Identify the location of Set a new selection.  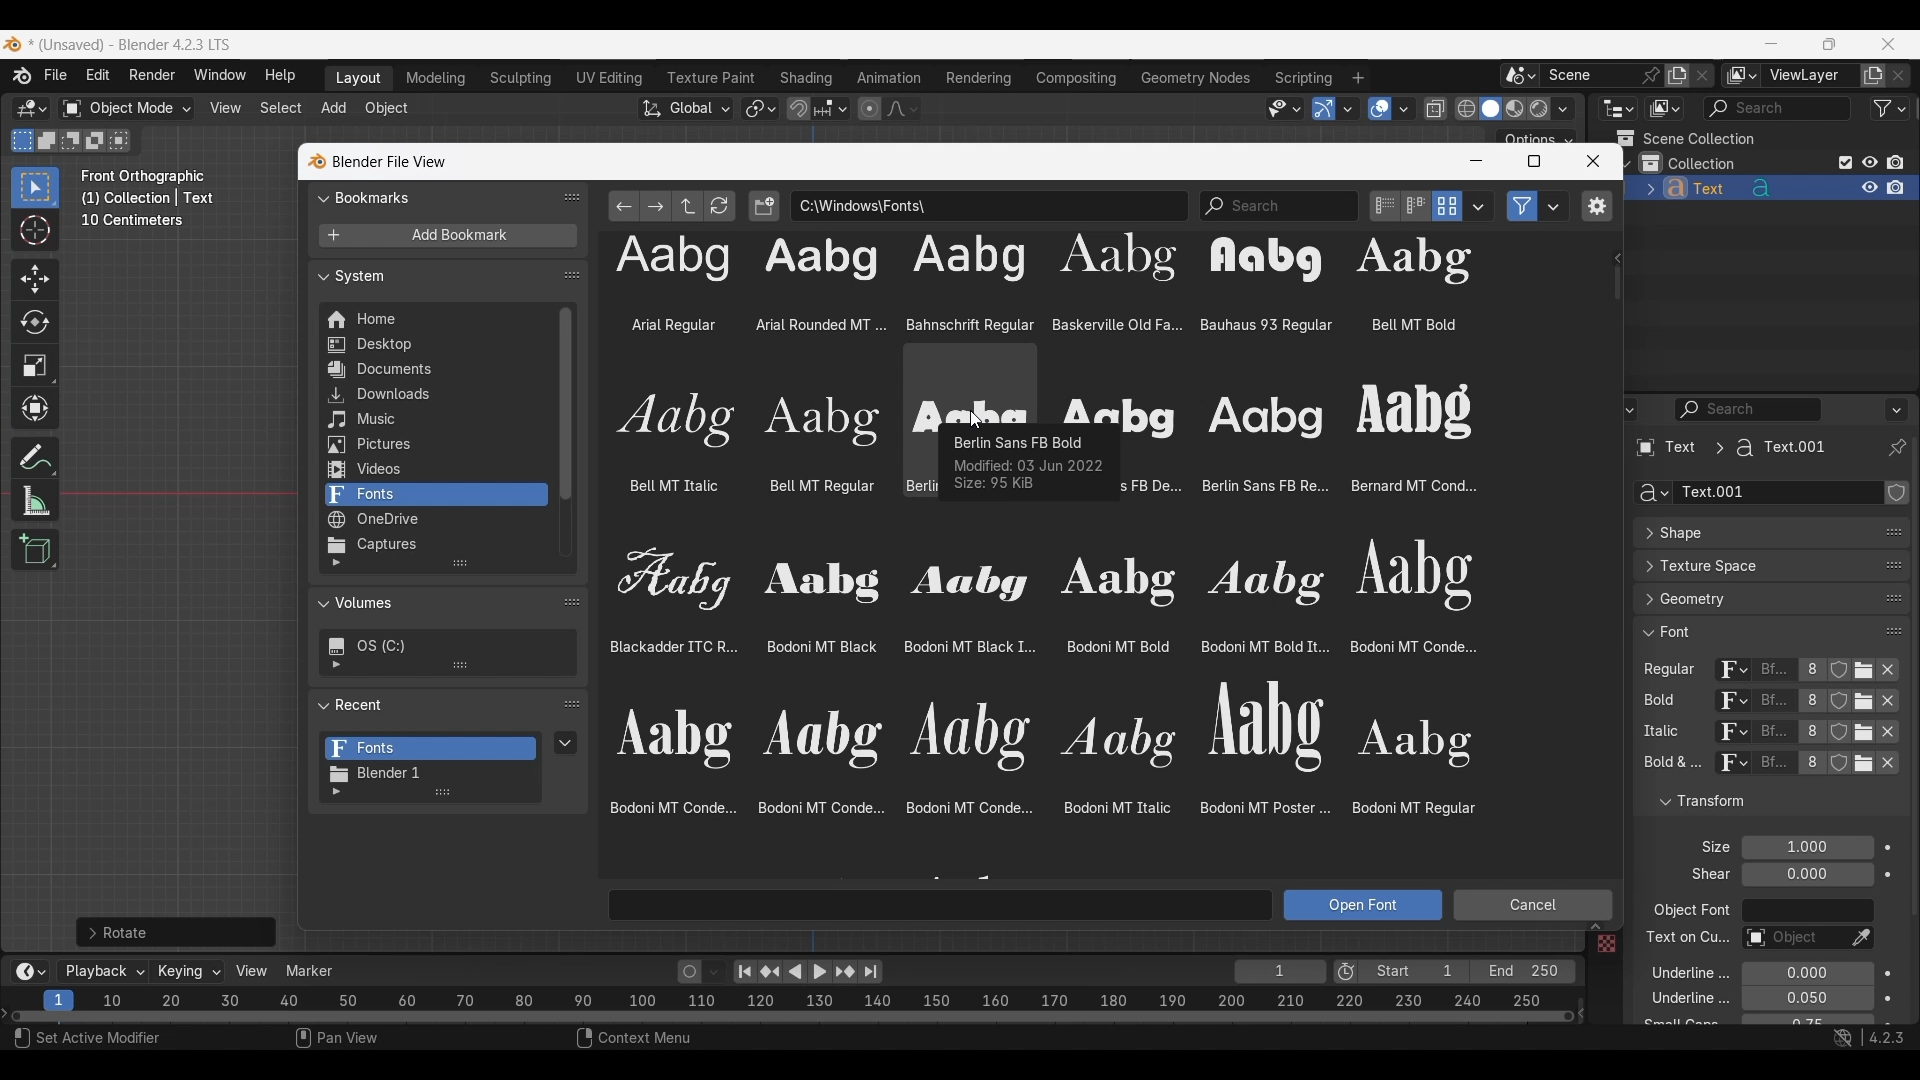
(23, 140).